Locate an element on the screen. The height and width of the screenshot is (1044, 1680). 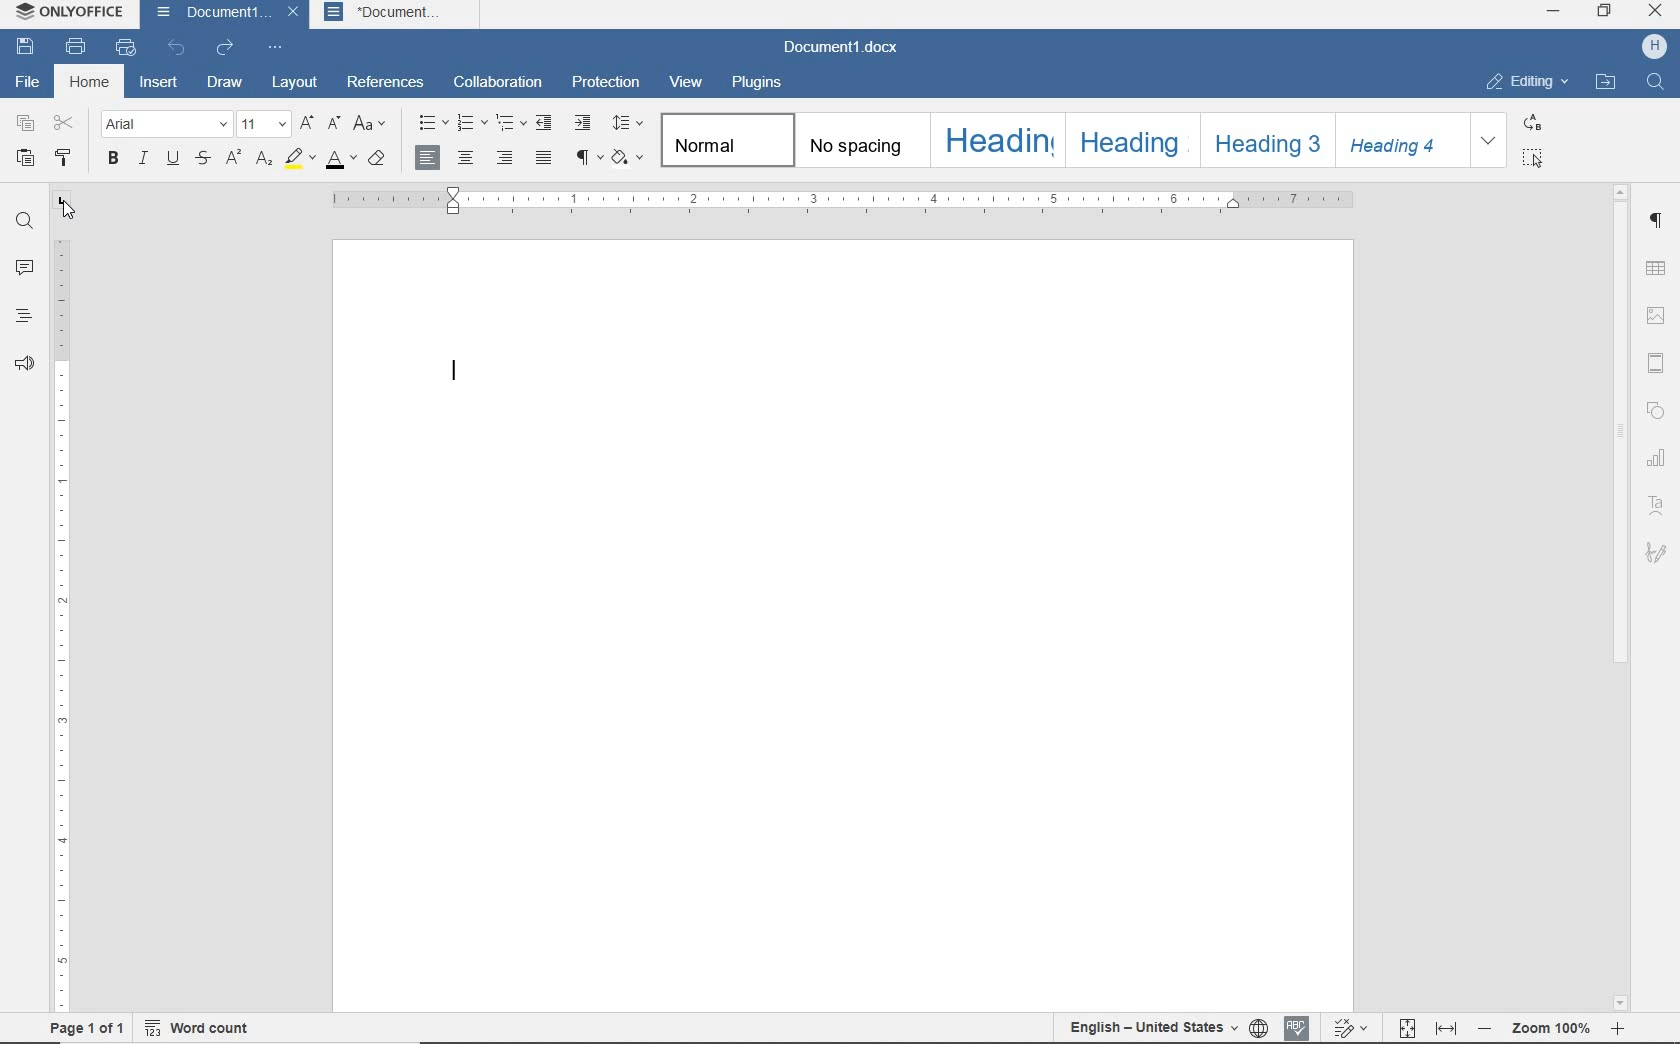
HEADING 1 is located at coordinates (995, 139).